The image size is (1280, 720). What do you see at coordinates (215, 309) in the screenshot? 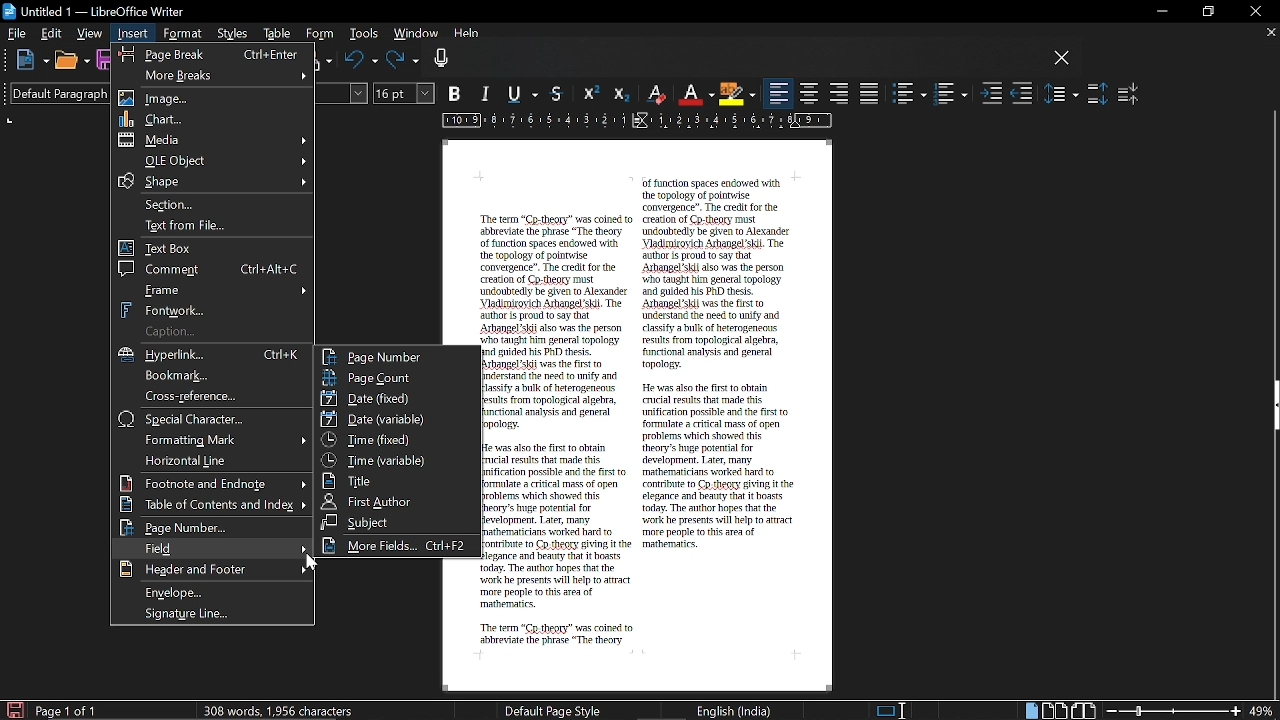
I see `Fontwork` at bounding box center [215, 309].